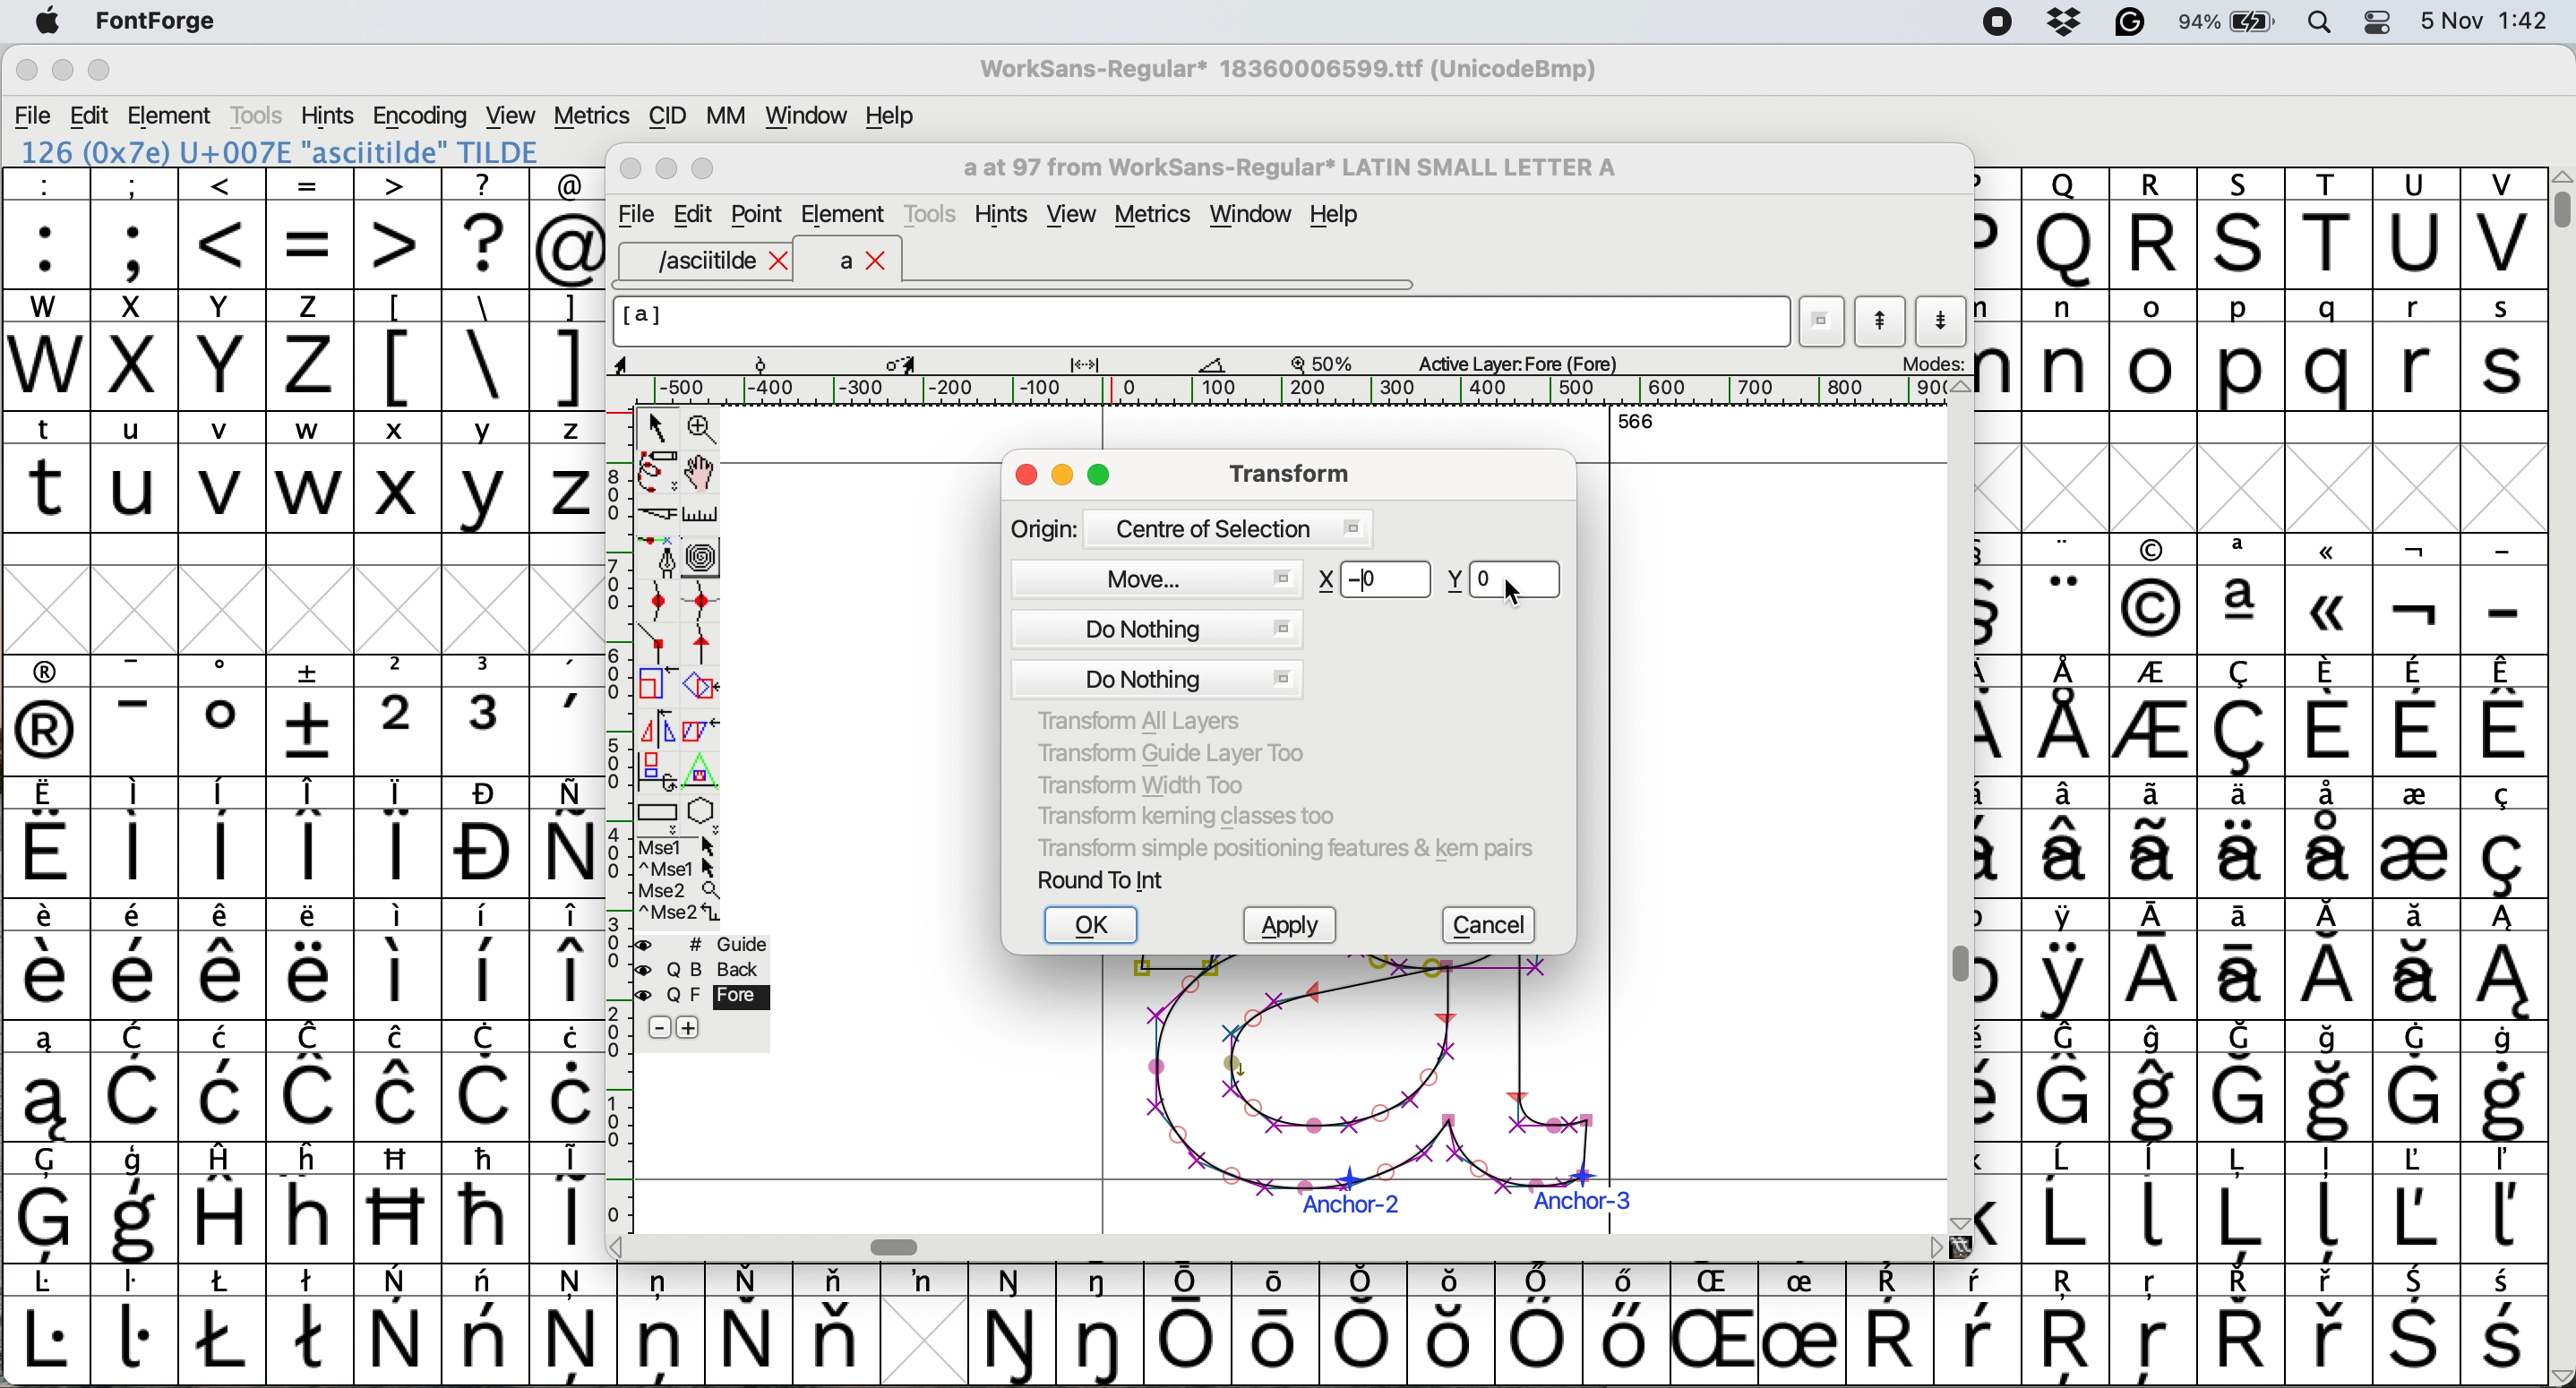 The image size is (2576, 1388). I want to click on symbol, so click(2334, 1205).